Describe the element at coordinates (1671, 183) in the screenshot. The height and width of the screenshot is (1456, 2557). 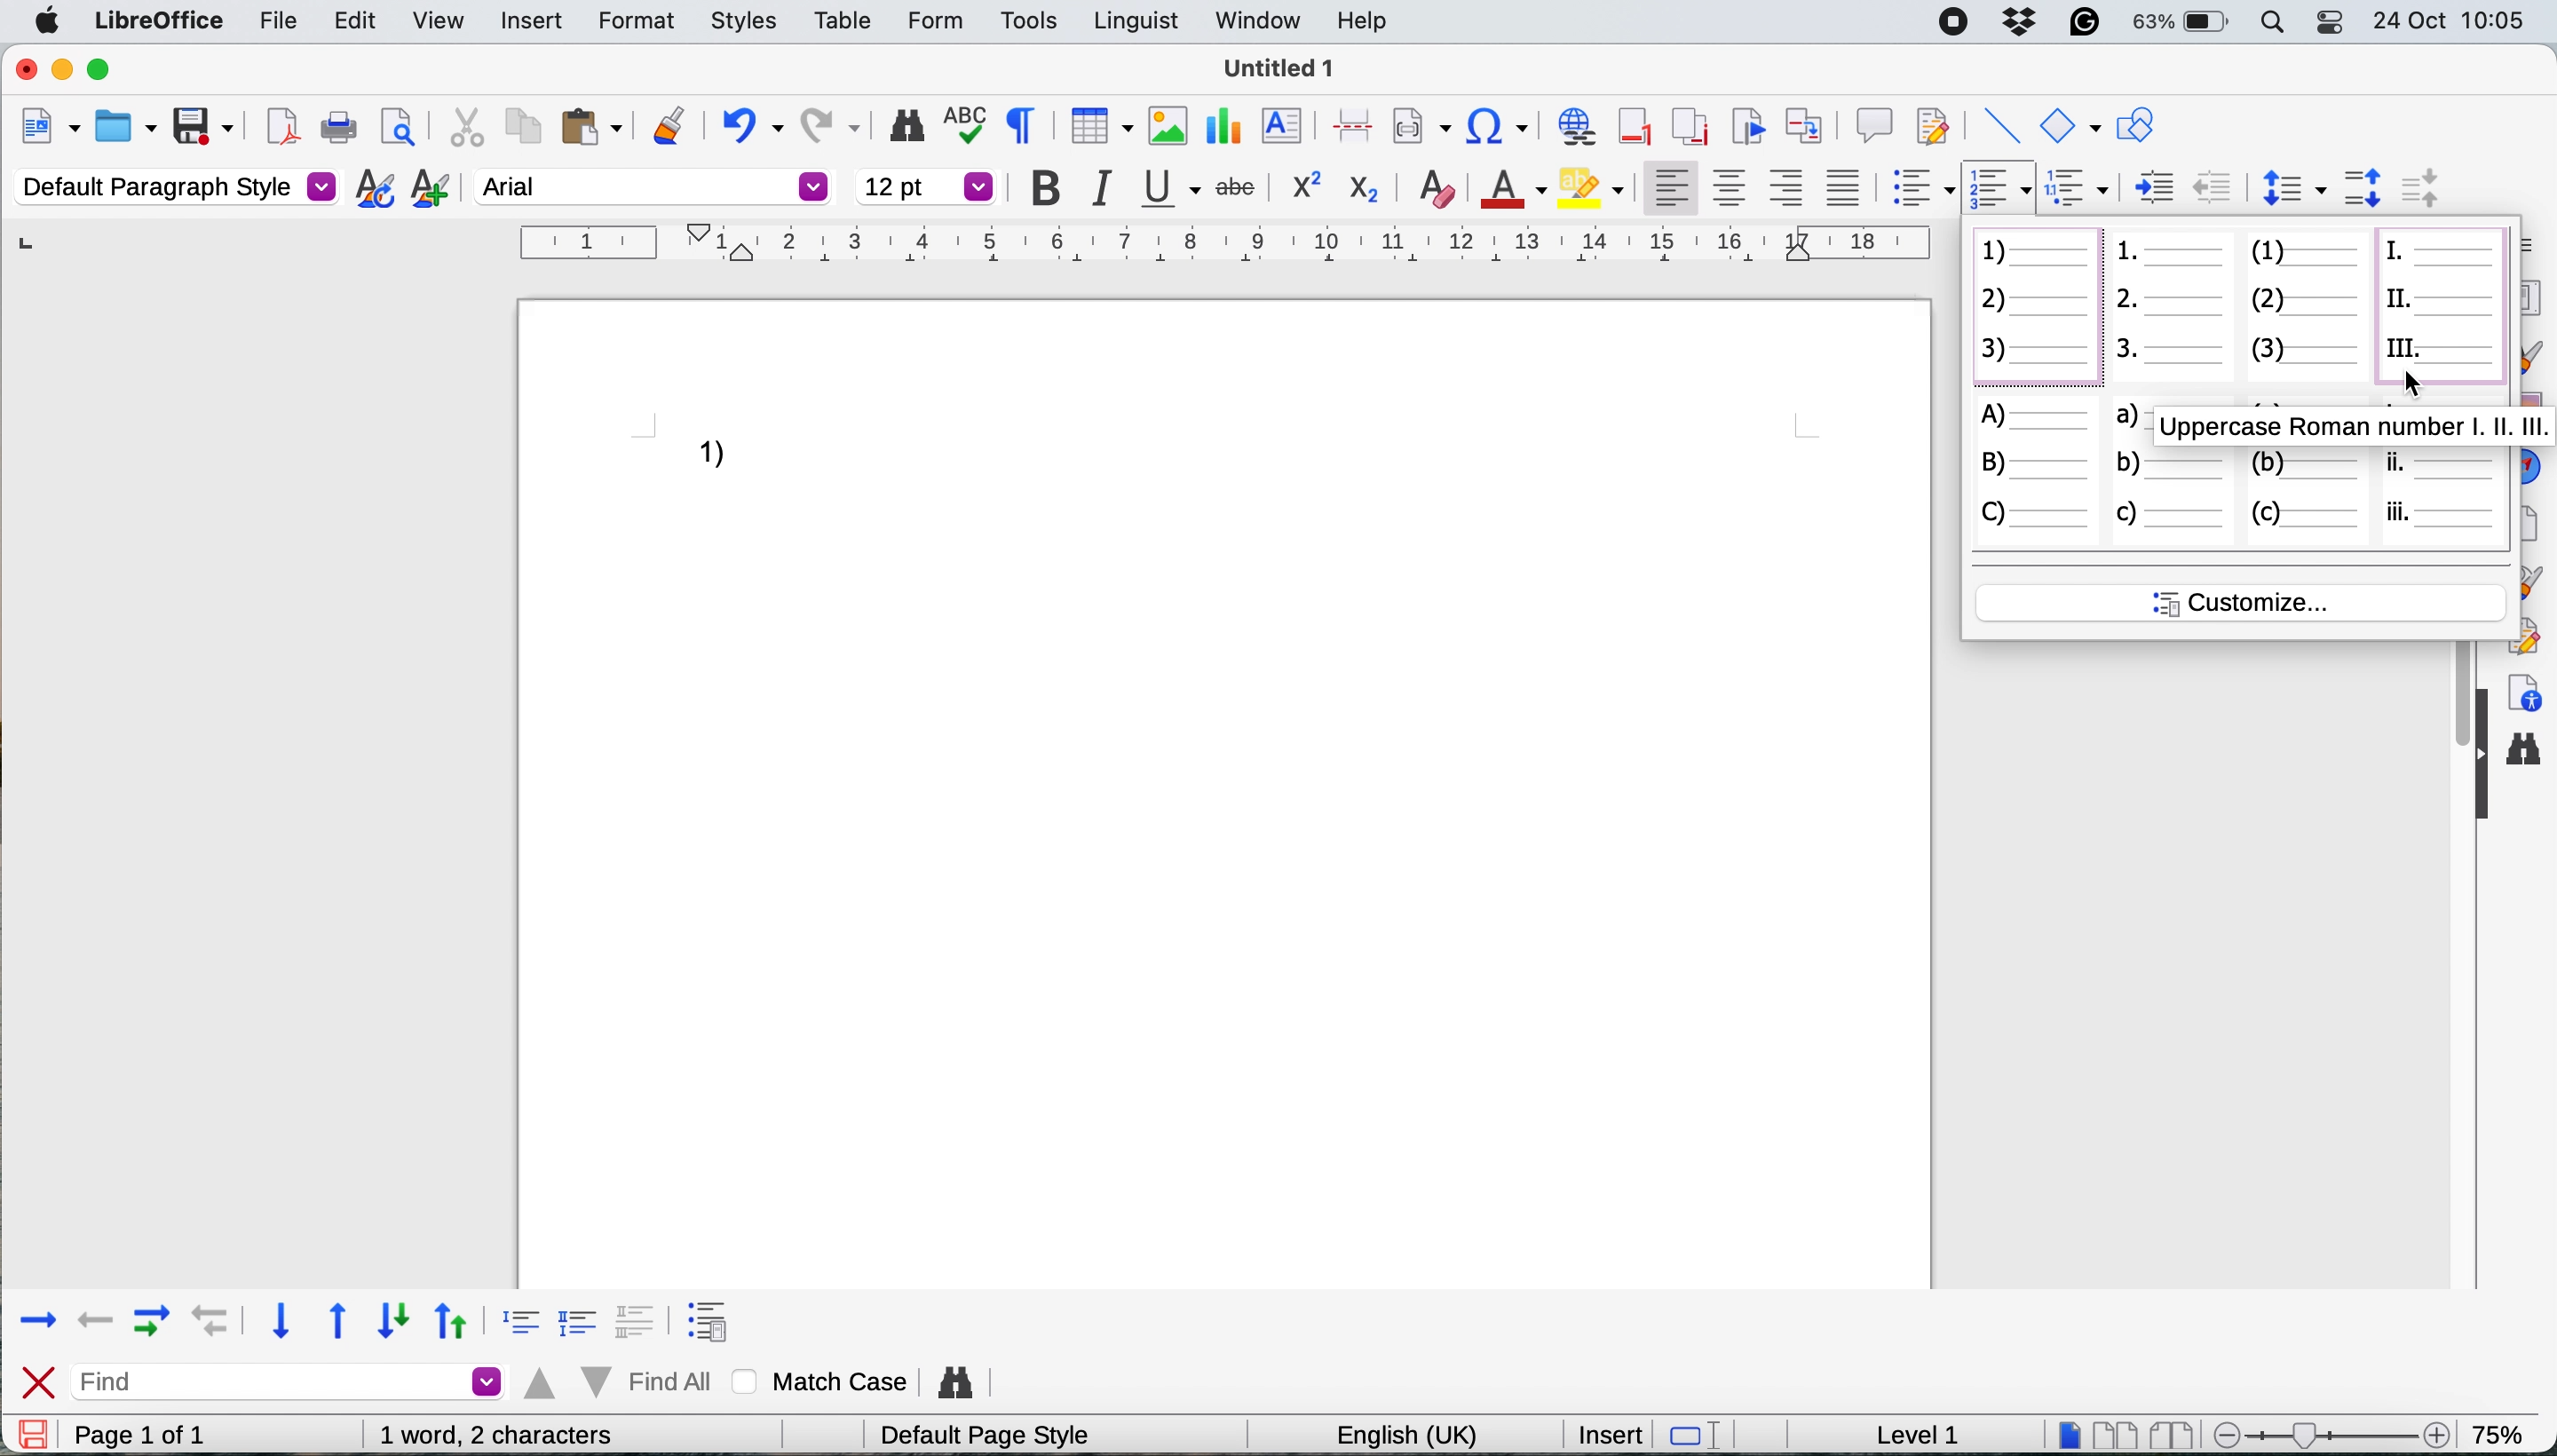
I see `align left` at that location.